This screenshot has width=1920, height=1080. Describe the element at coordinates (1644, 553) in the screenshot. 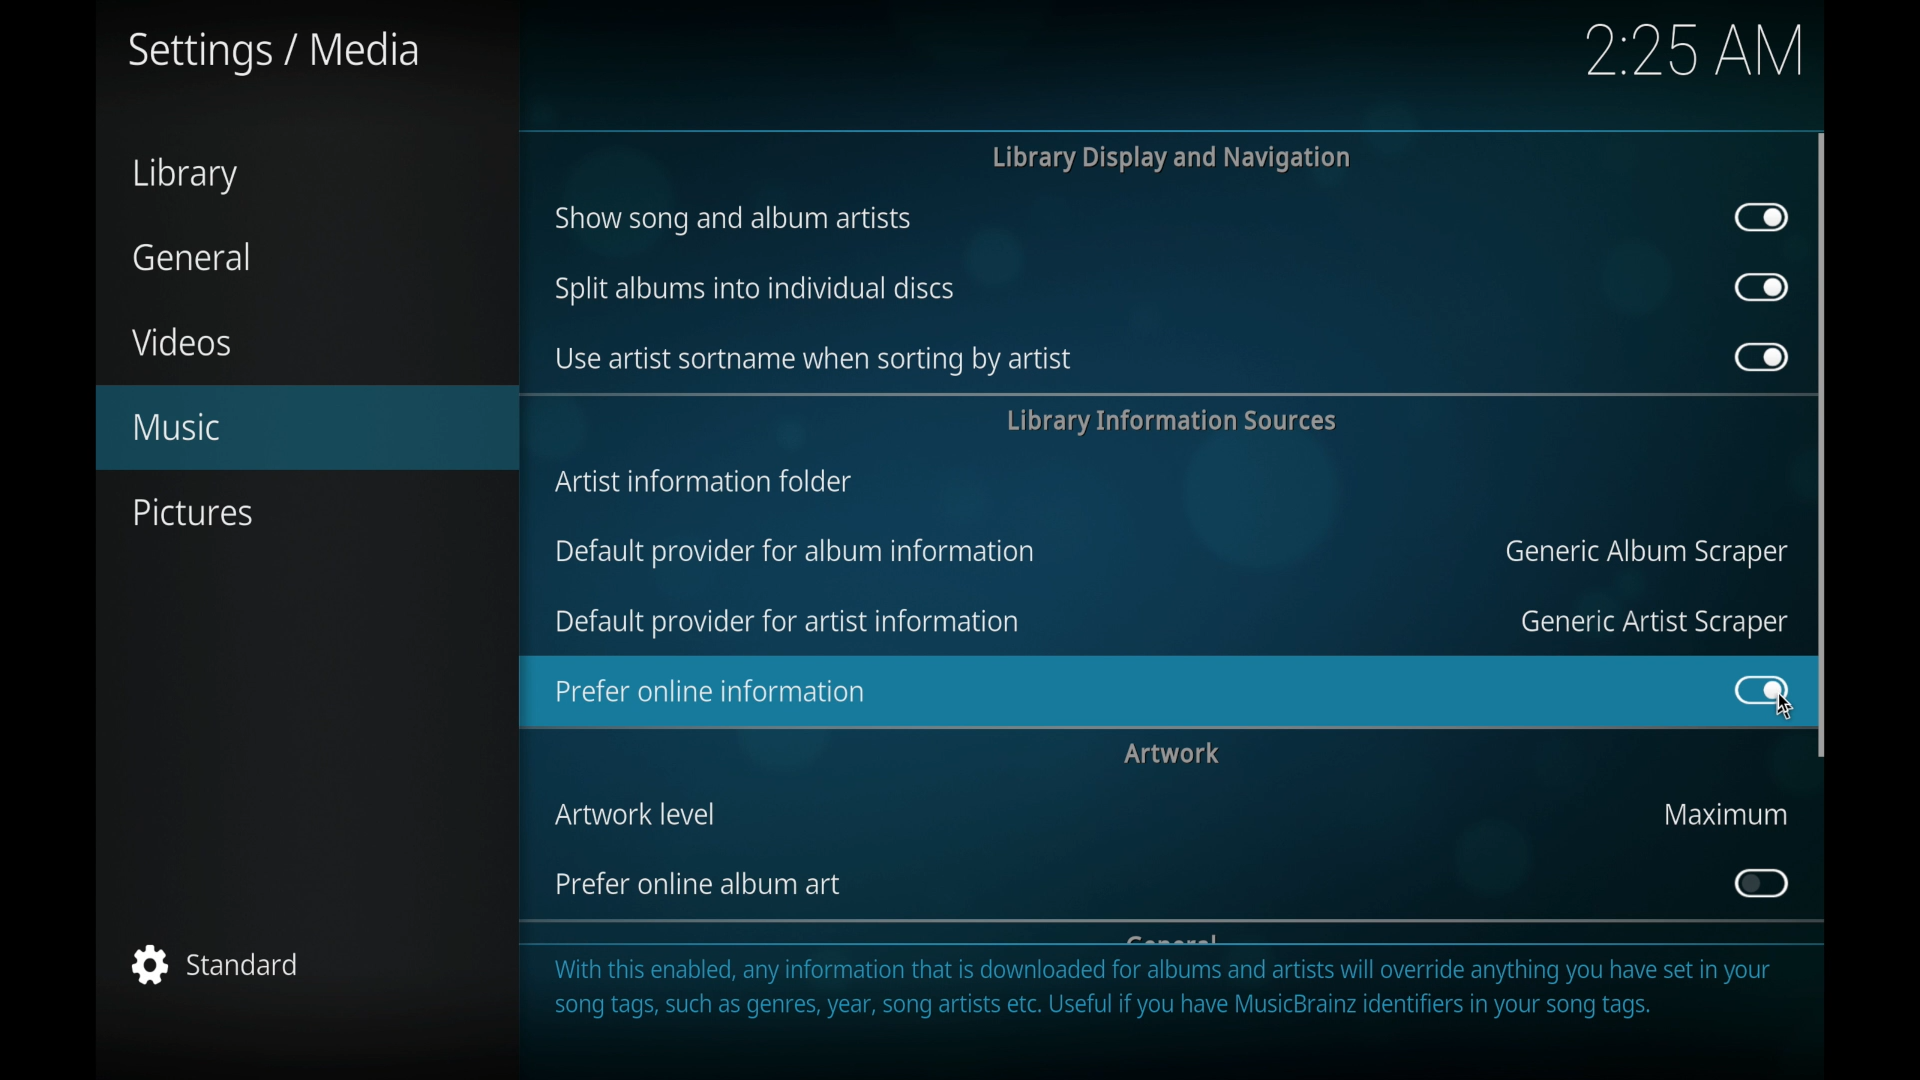

I see `generic album scraper` at that location.